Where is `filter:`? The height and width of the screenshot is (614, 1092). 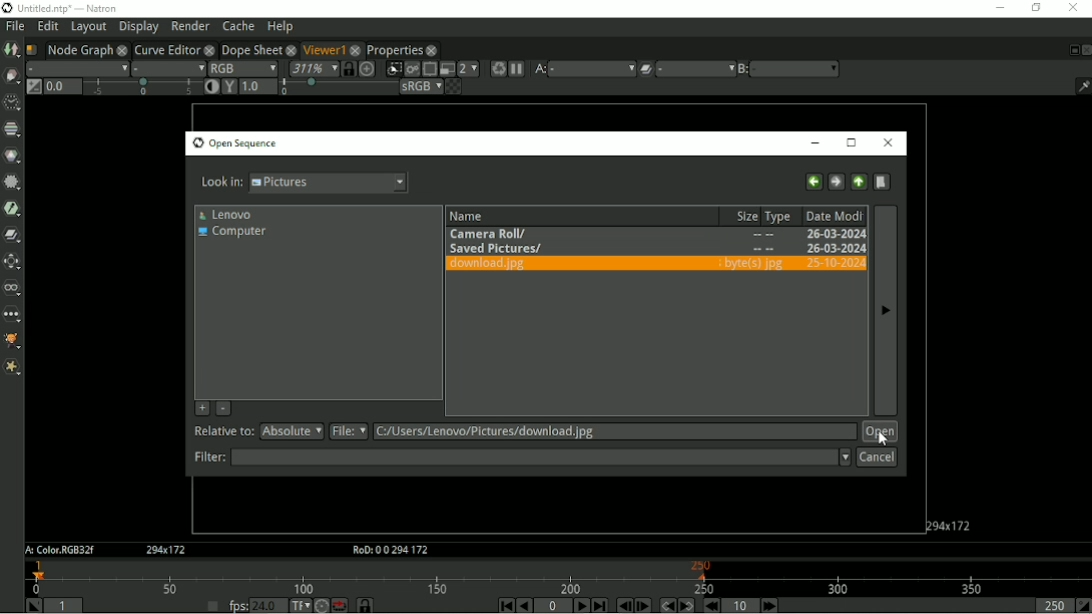 filter: is located at coordinates (208, 457).